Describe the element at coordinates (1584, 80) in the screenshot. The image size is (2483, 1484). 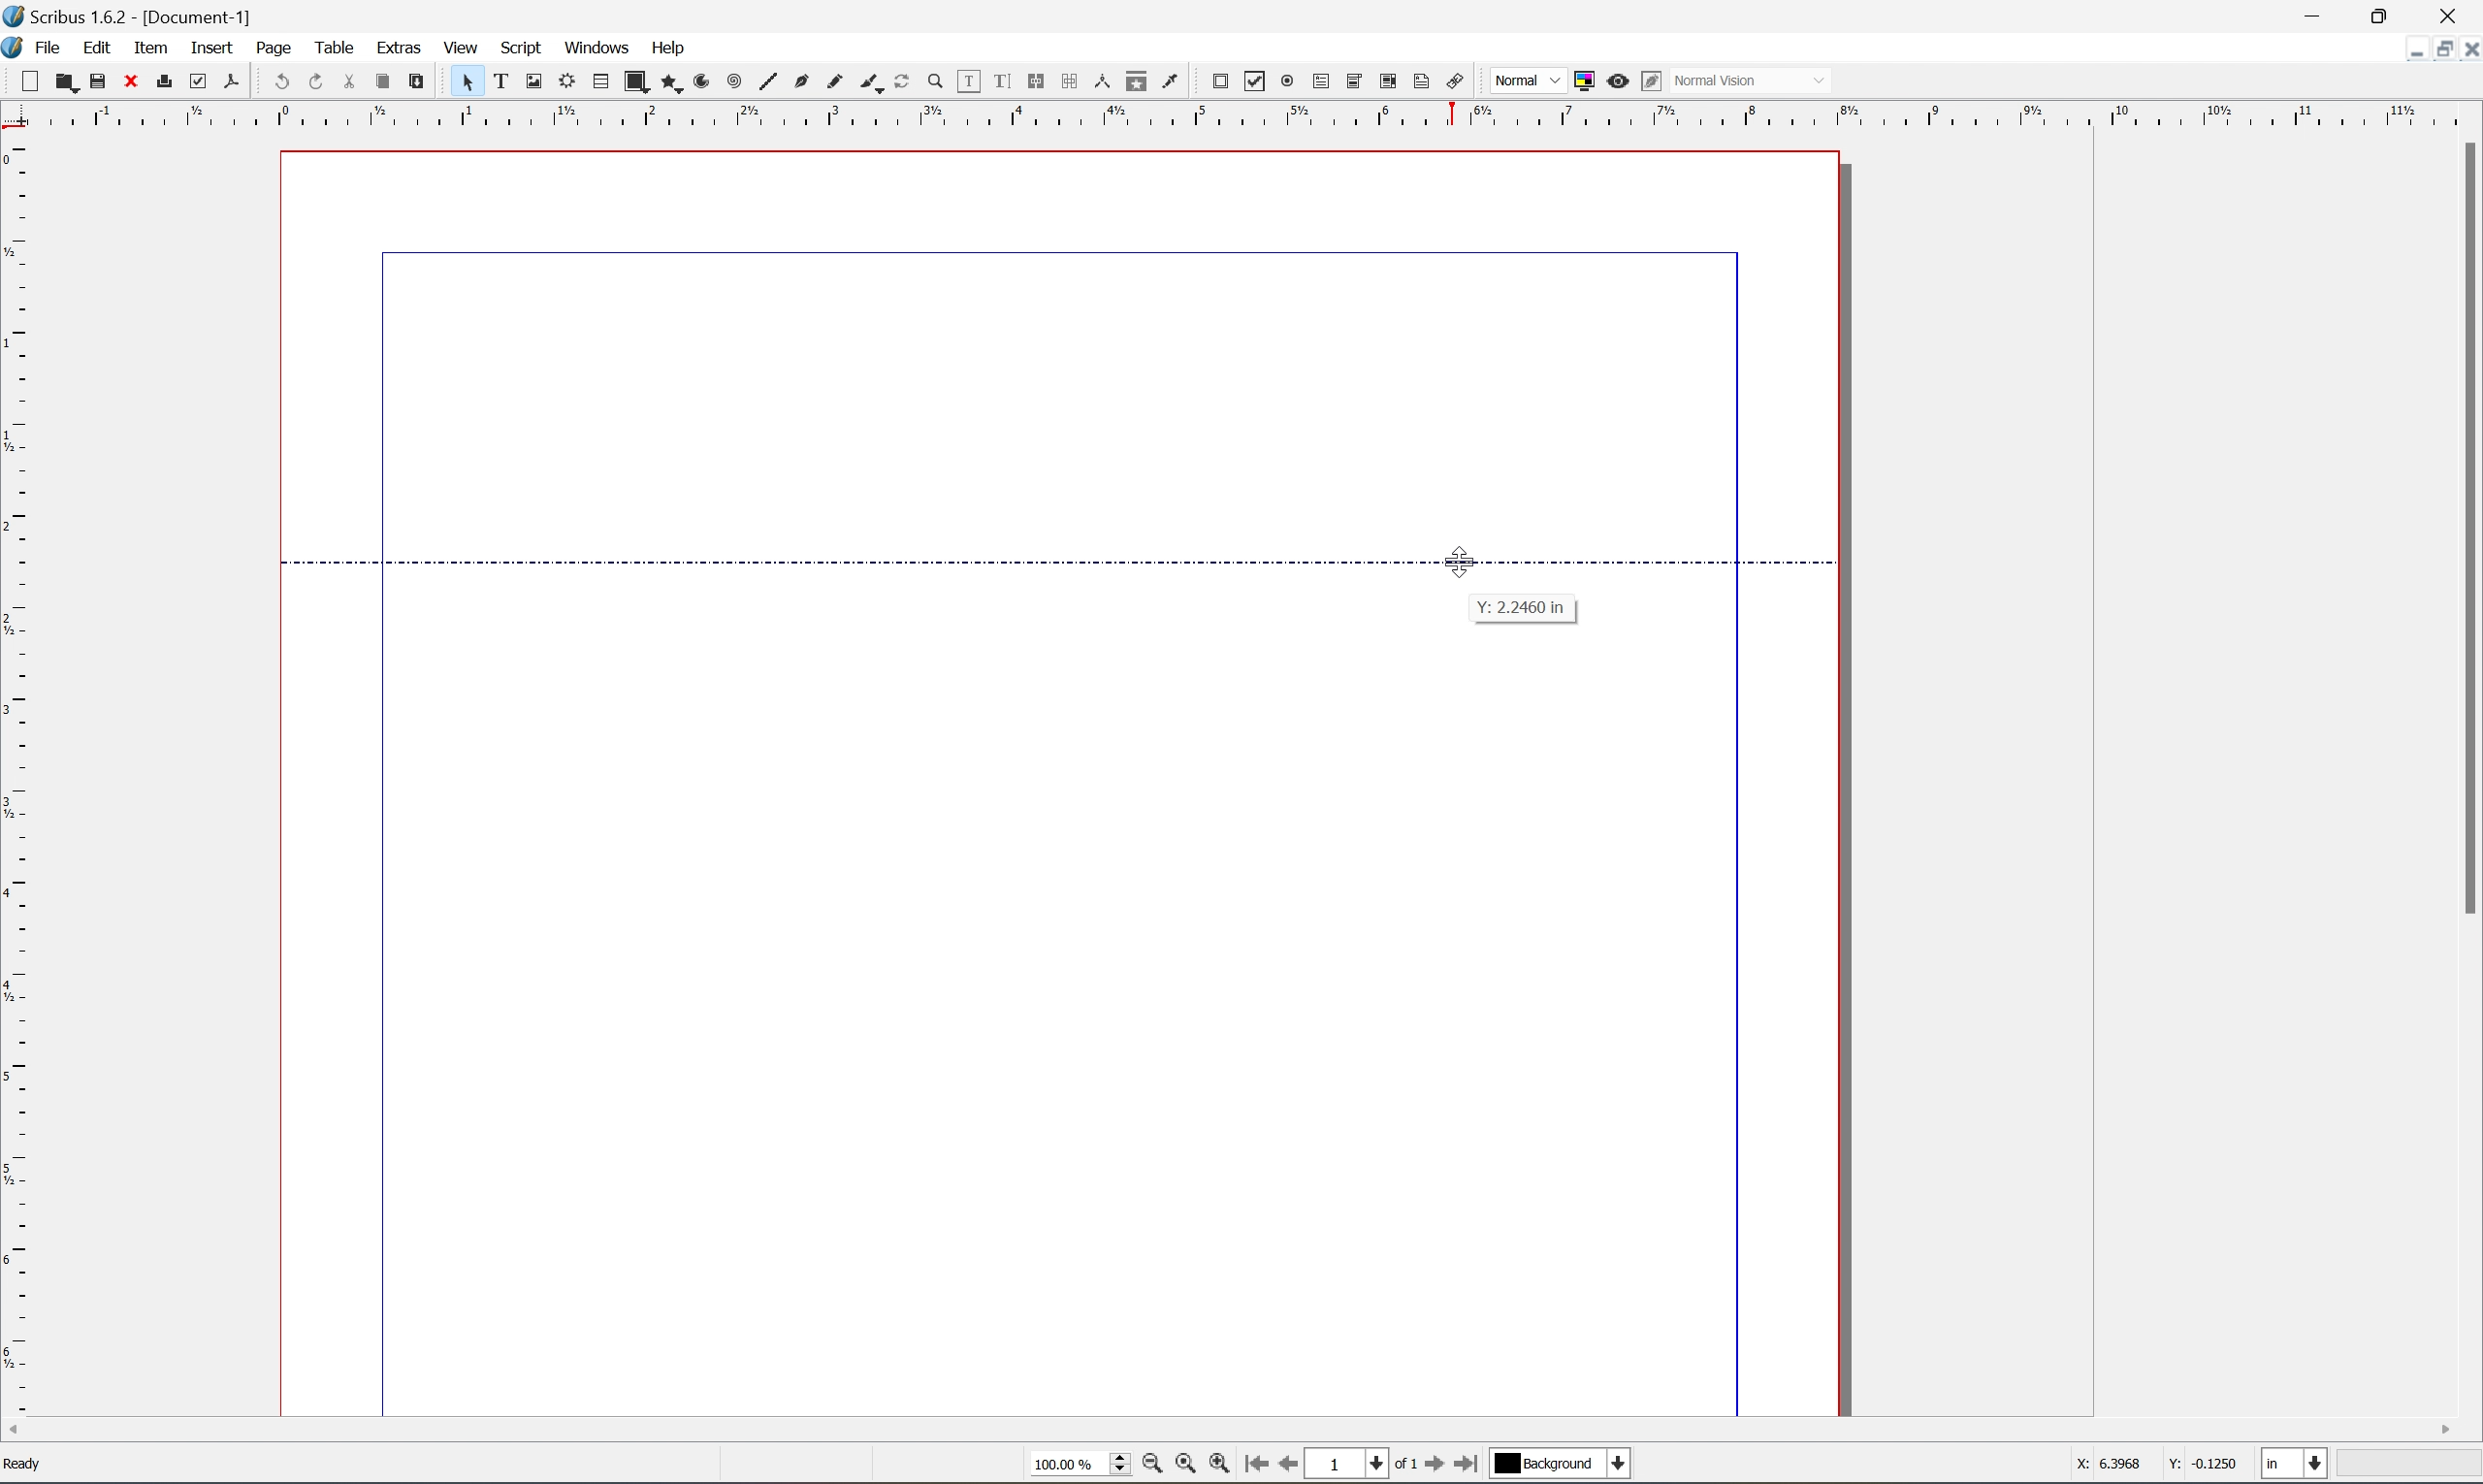
I see `toggle color management system` at that location.